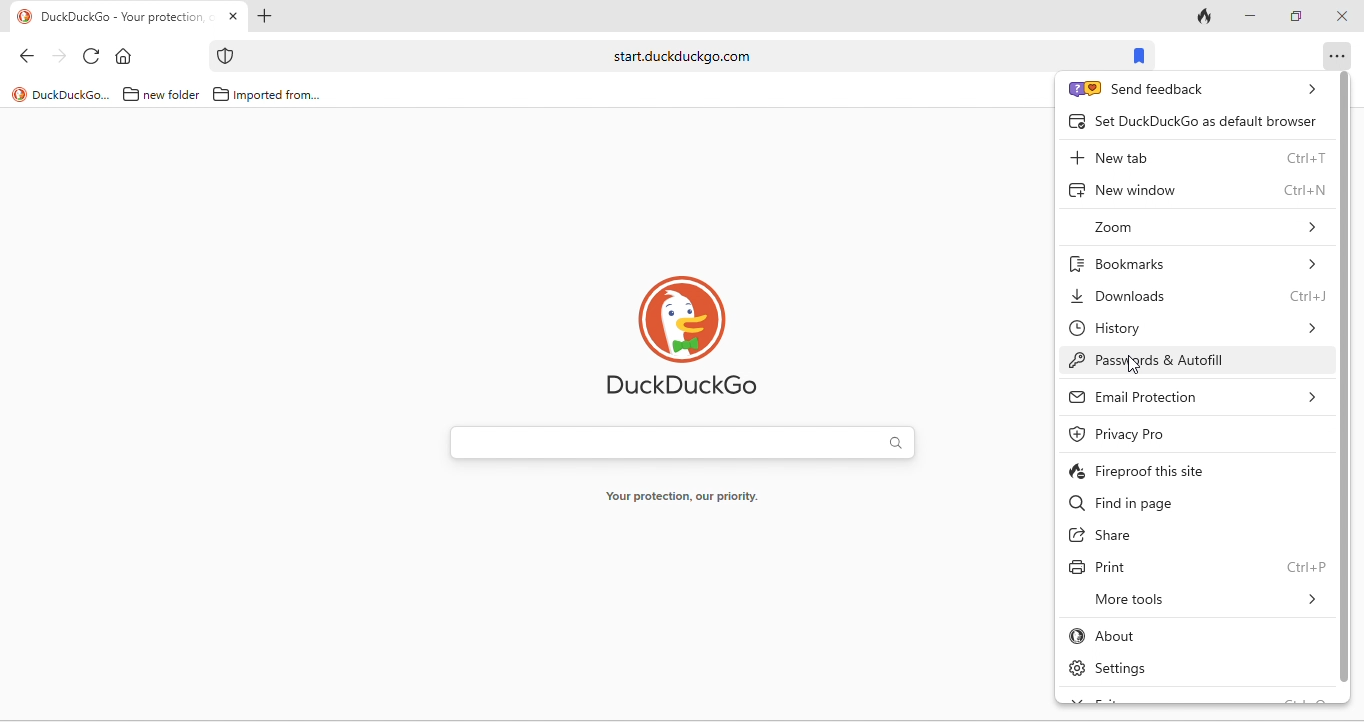  Describe the element at coordinates (1168, 158) in the screenshot. I see `new tab` at that location.